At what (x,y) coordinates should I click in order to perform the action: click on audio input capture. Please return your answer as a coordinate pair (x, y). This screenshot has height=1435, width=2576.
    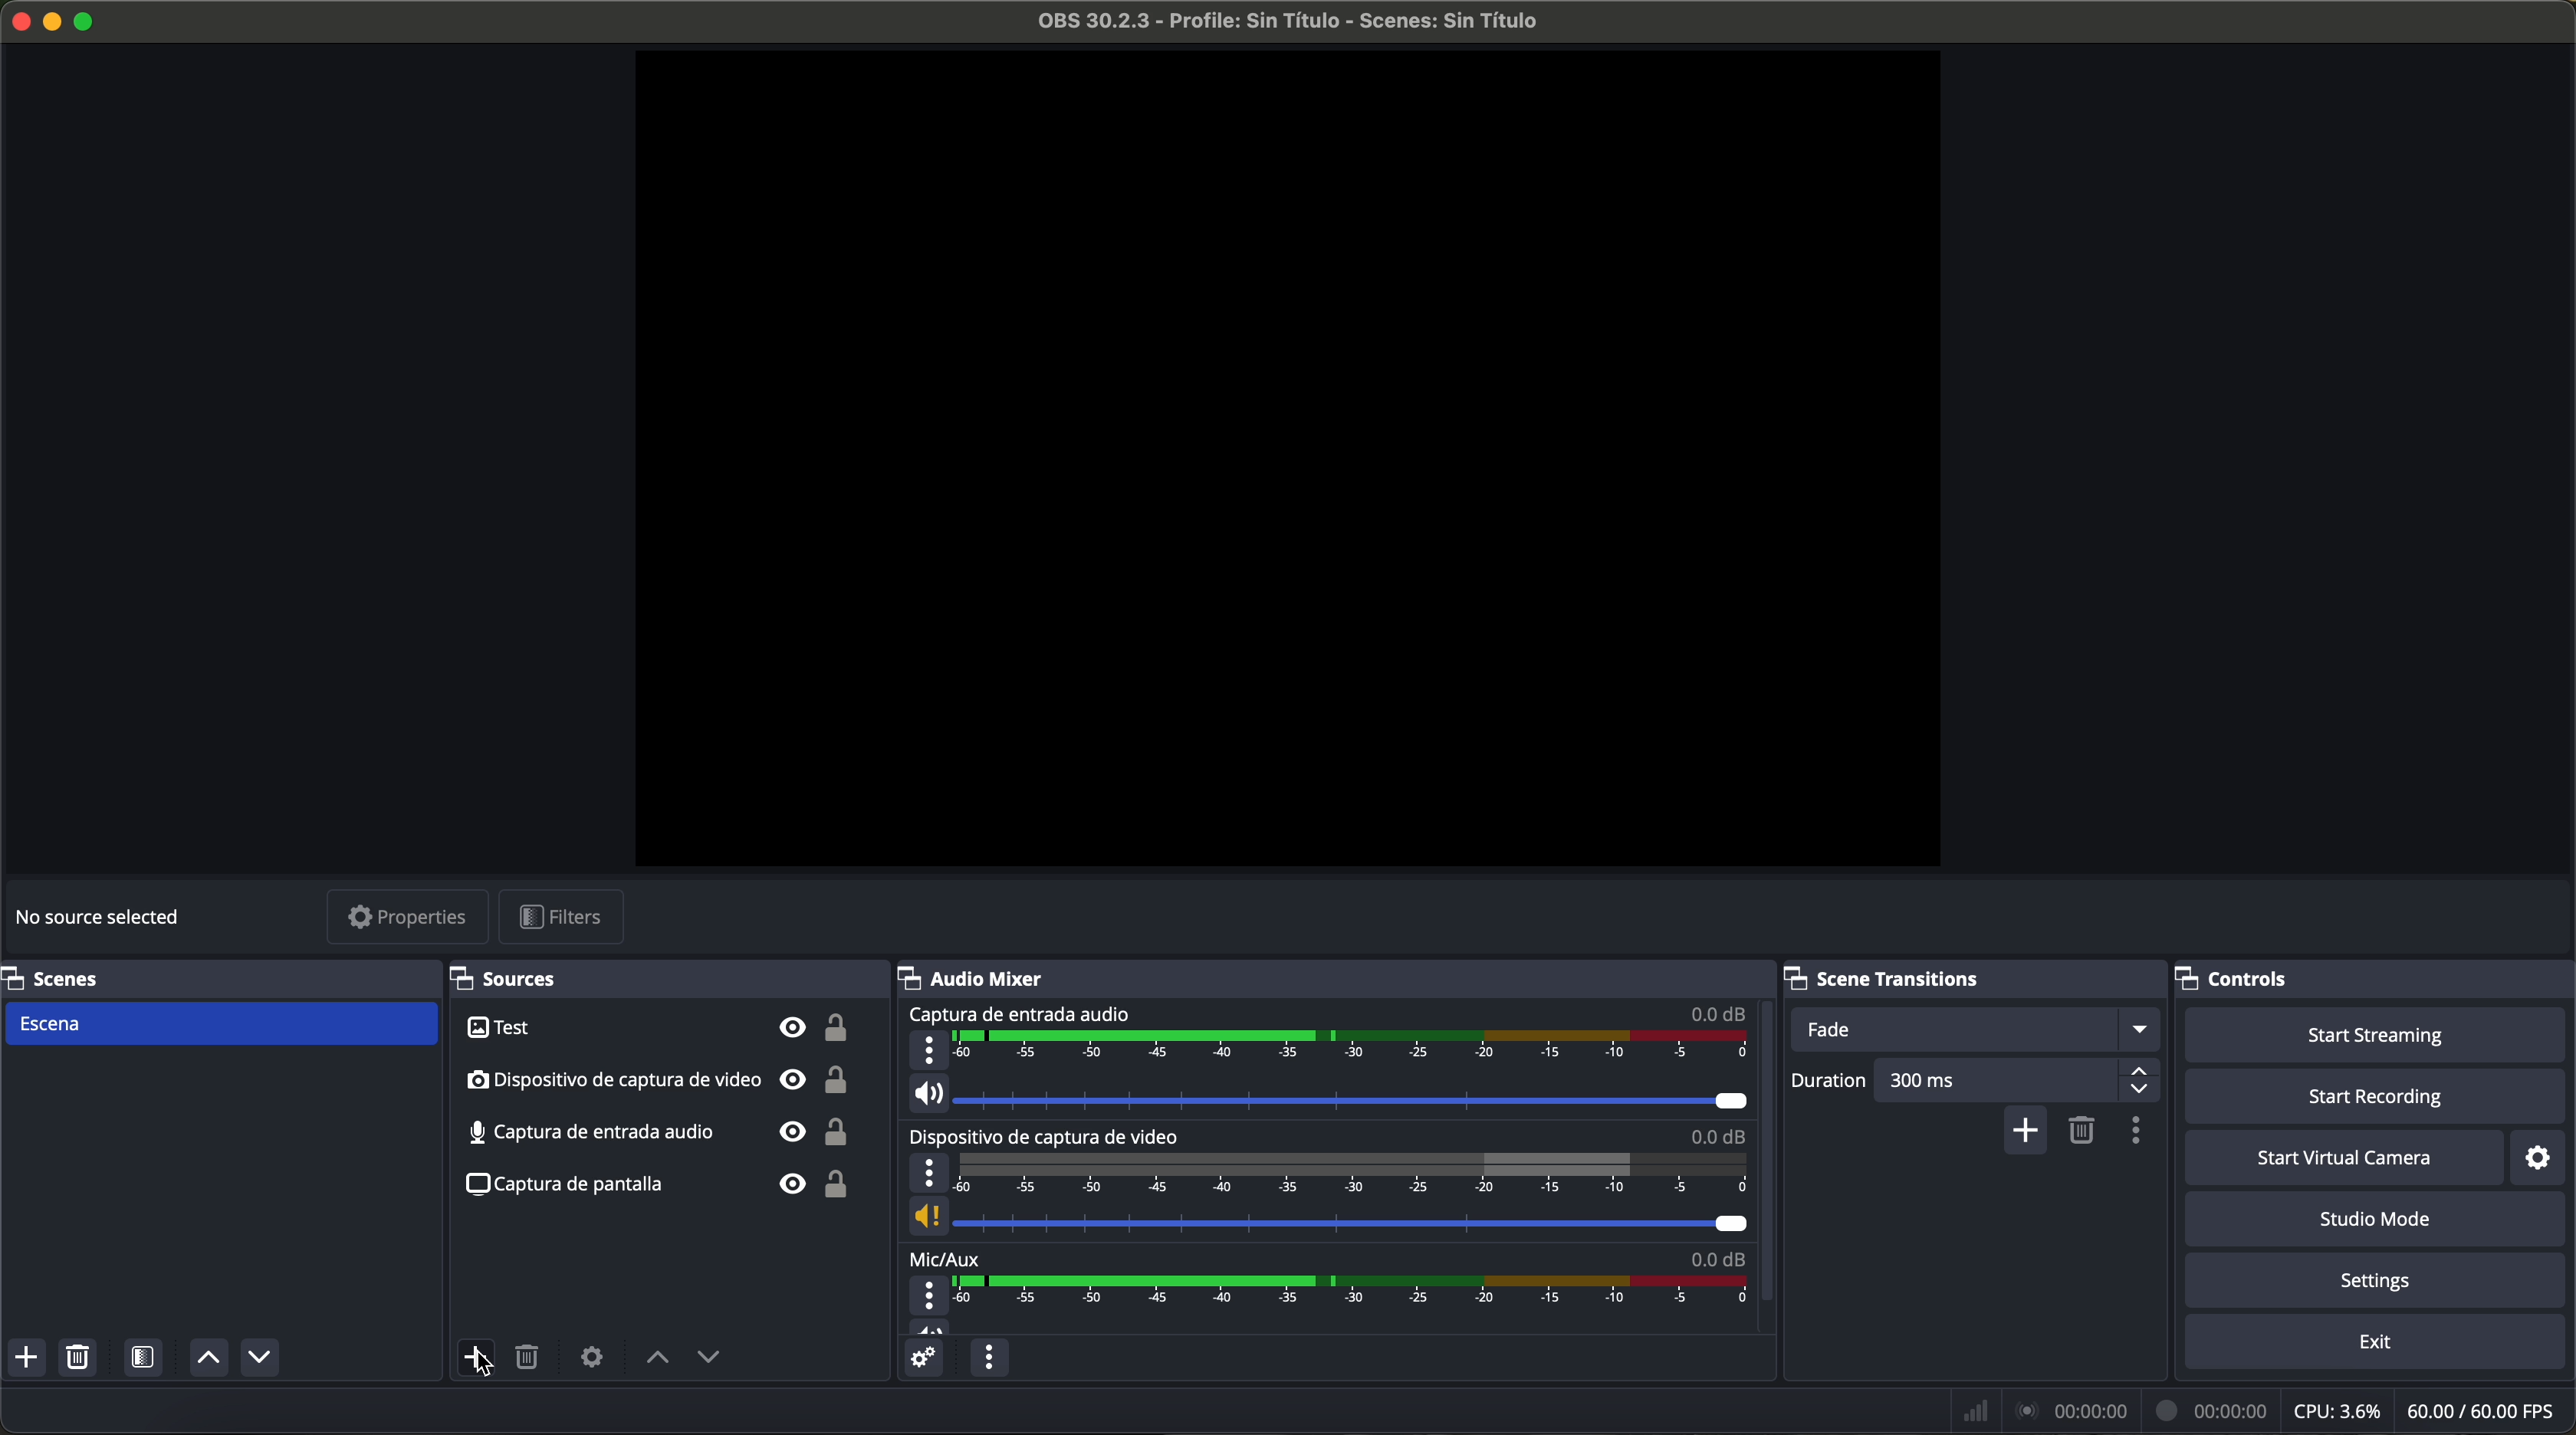
    Looking at the image, I should click on (663, 1132).